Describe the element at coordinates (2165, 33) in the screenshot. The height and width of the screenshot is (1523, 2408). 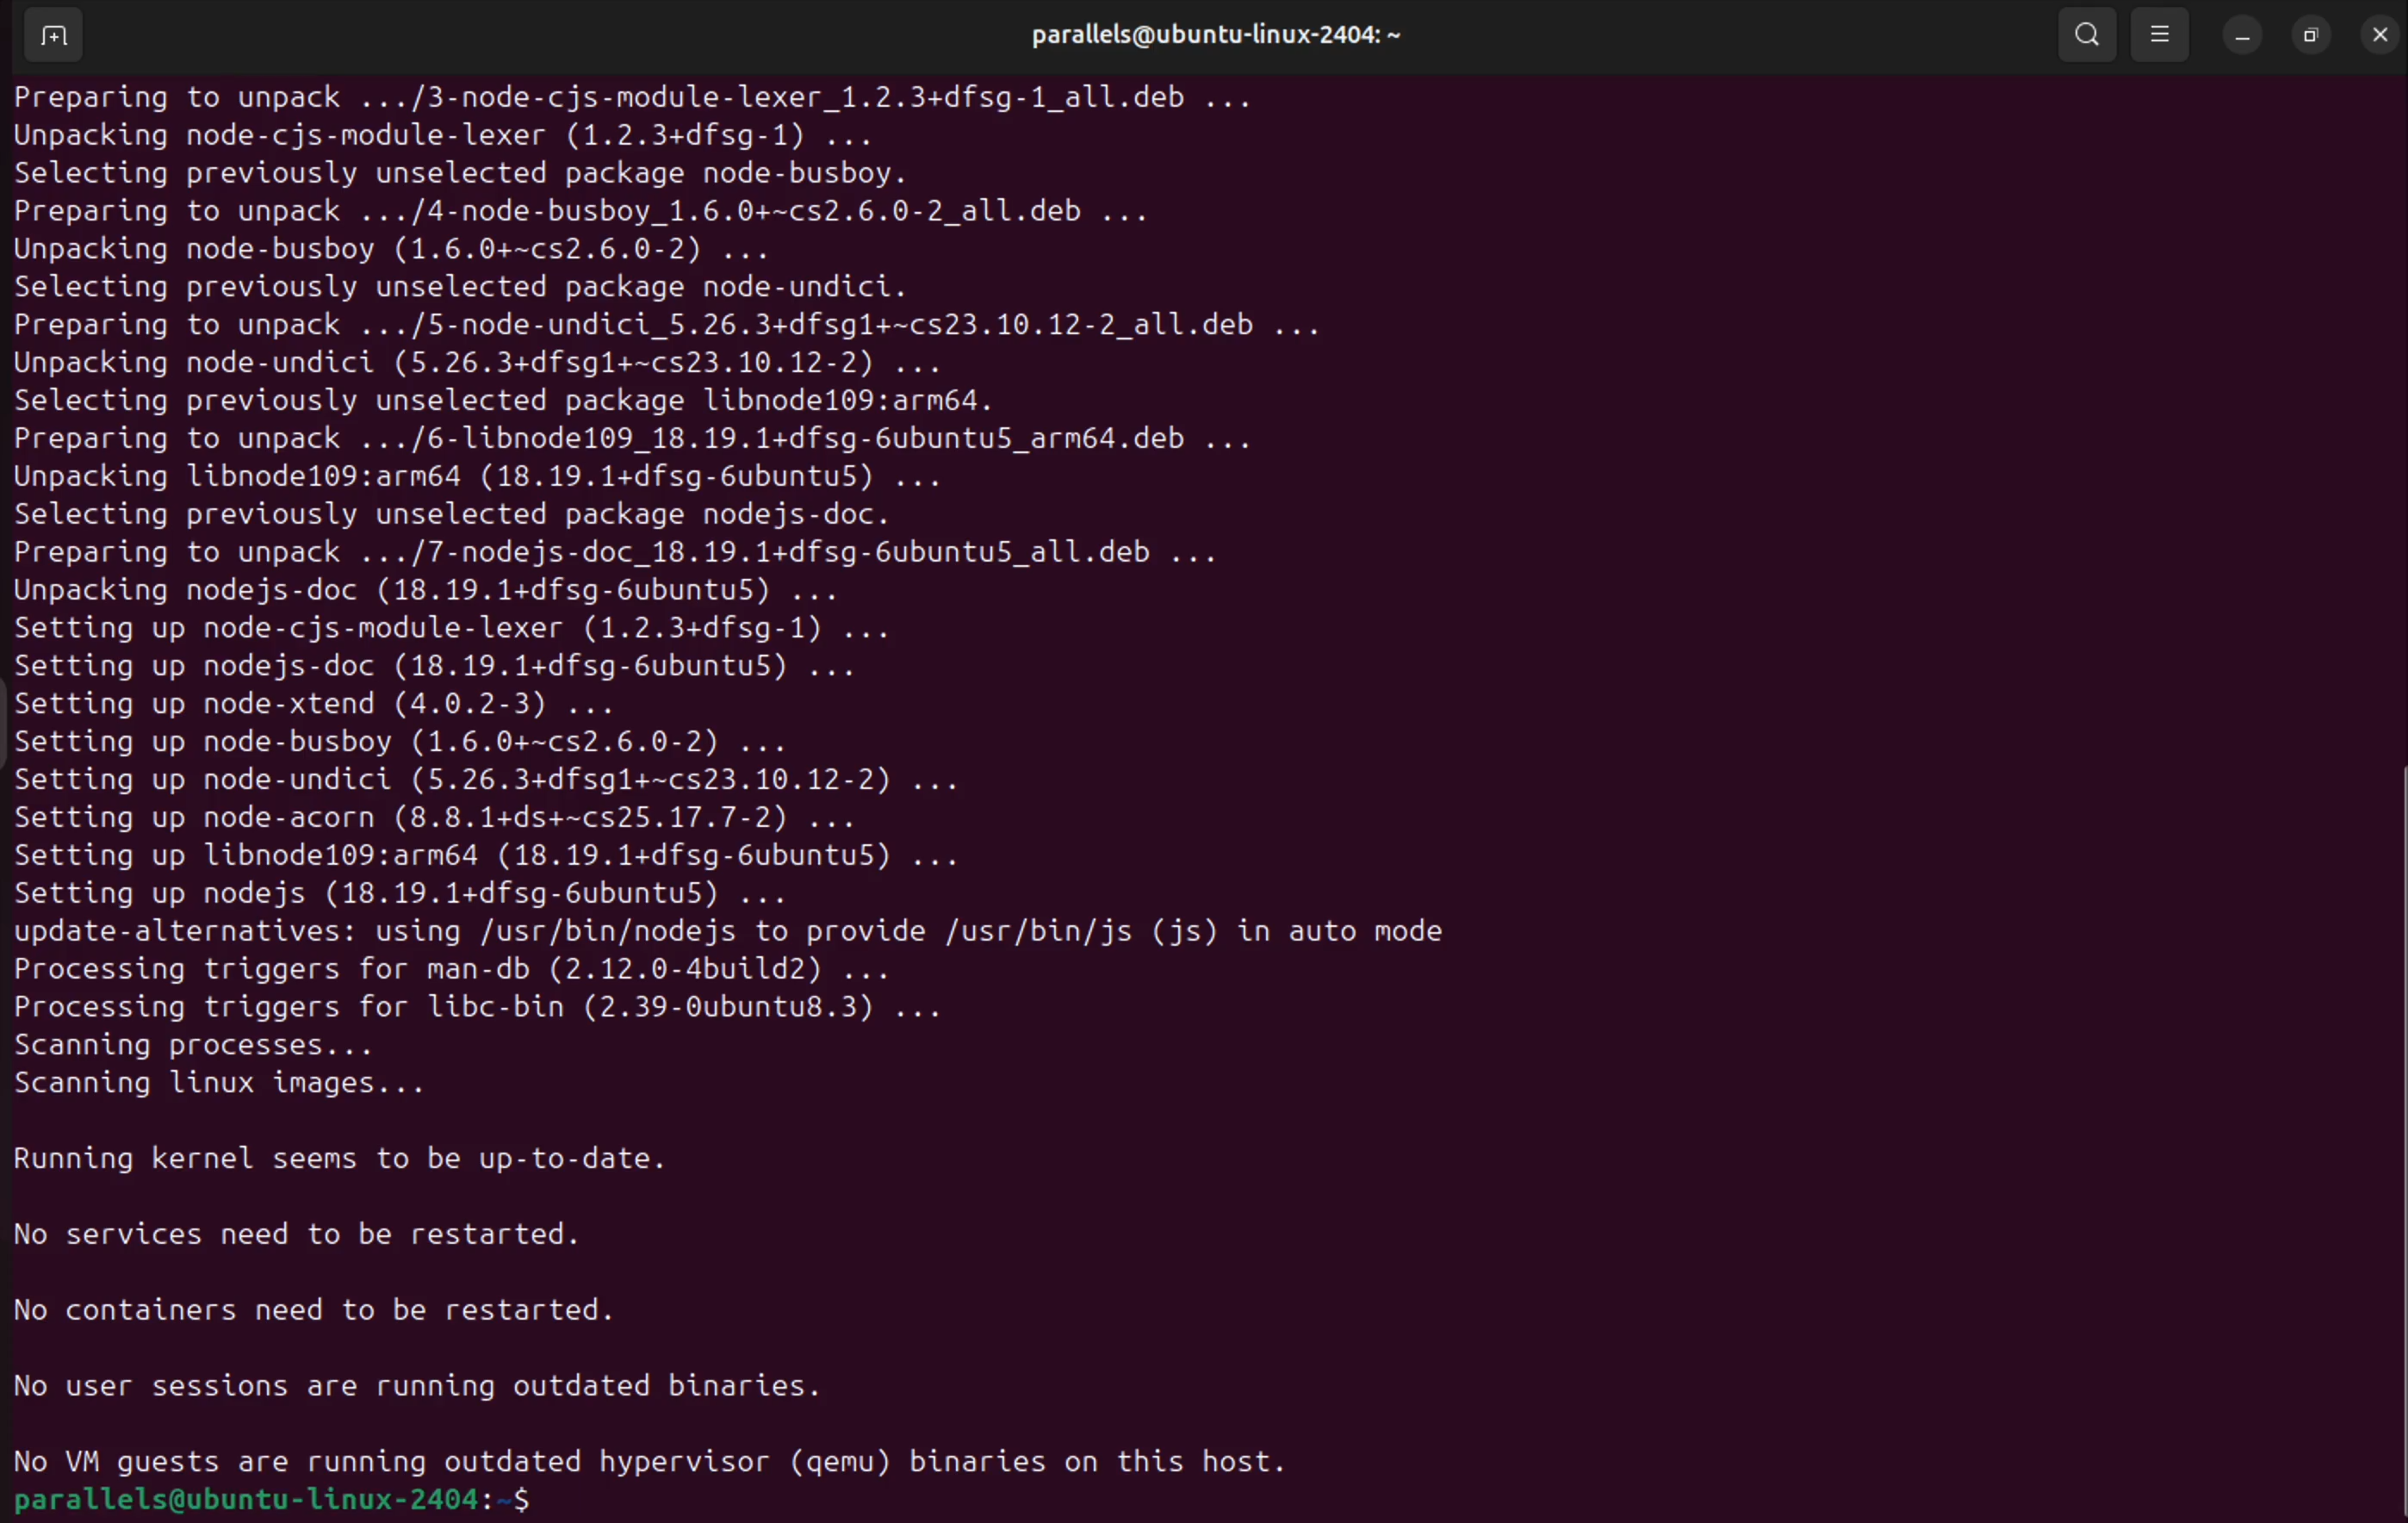
I see `view option` at that location.